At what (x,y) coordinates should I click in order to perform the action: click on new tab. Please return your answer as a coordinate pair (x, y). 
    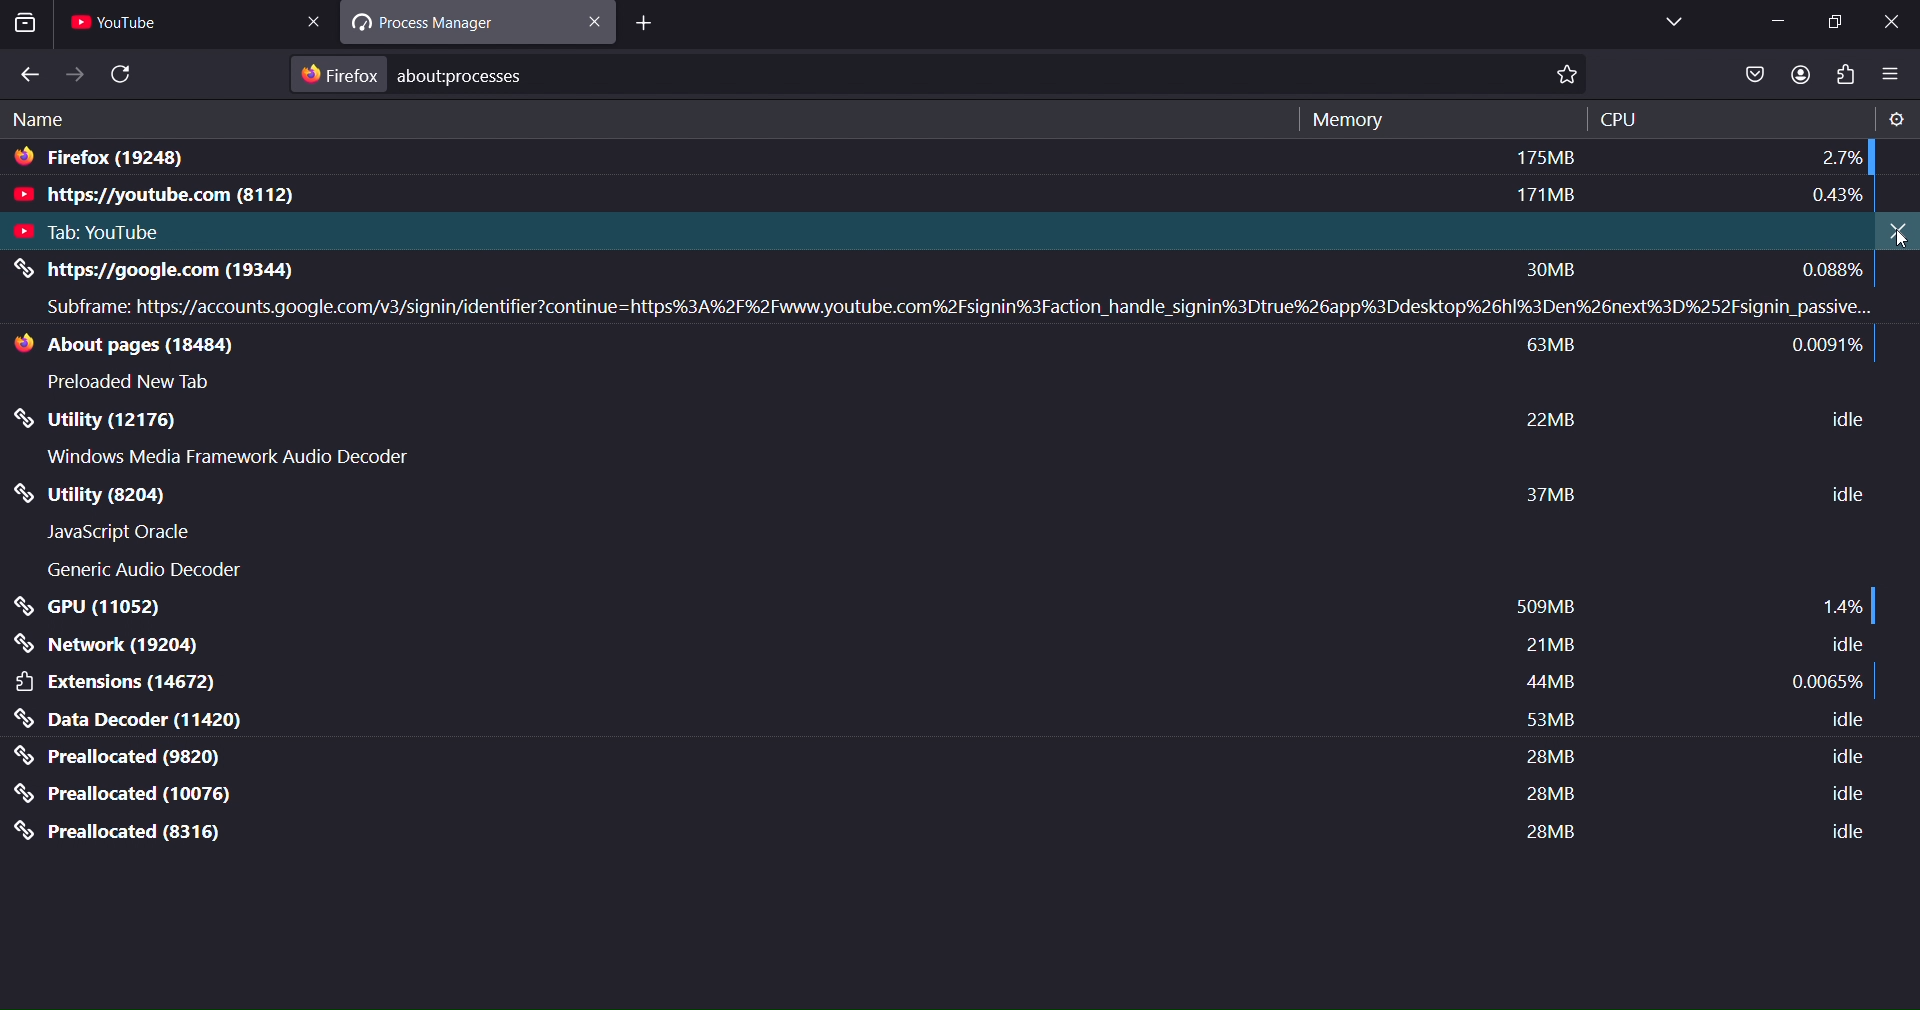
    Looking at the image, I should click on (639, 25).